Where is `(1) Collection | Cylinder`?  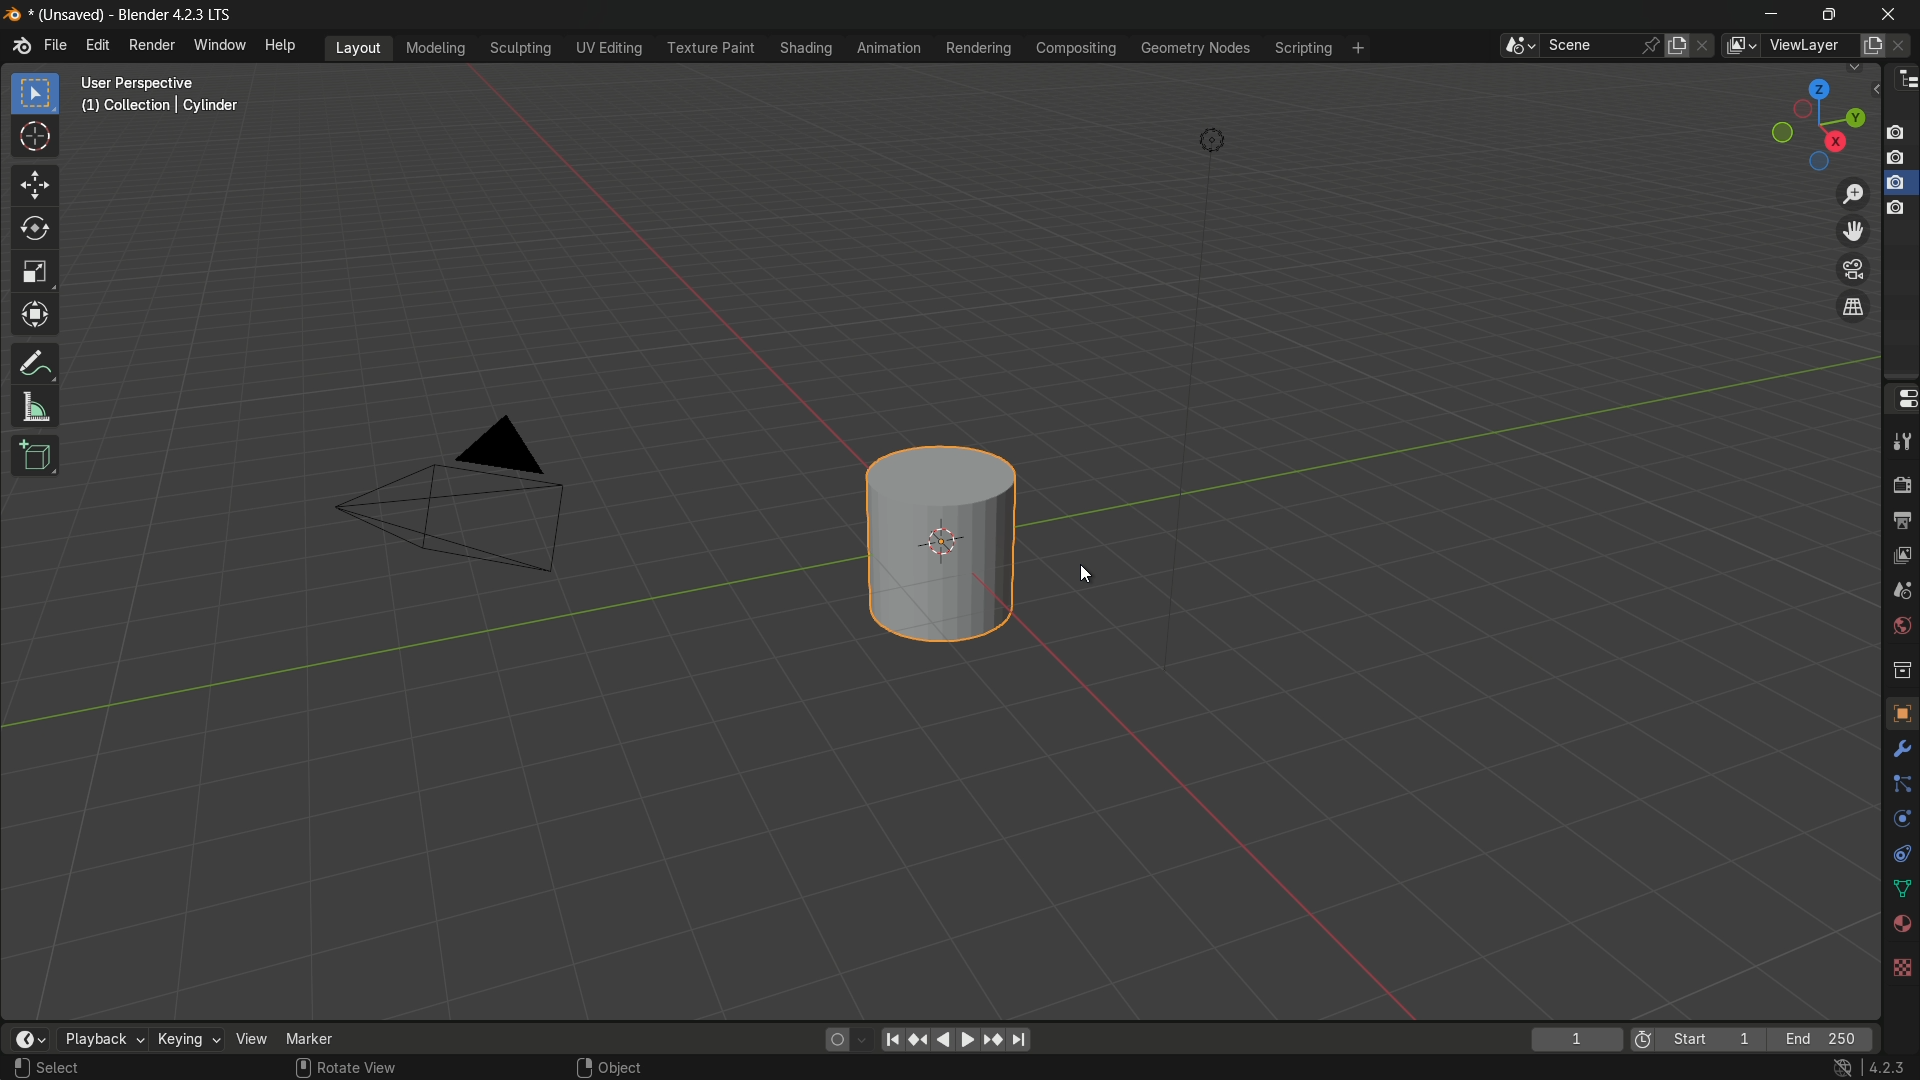 (1) Collection | Cylinder is located at coordinates (160, 107).